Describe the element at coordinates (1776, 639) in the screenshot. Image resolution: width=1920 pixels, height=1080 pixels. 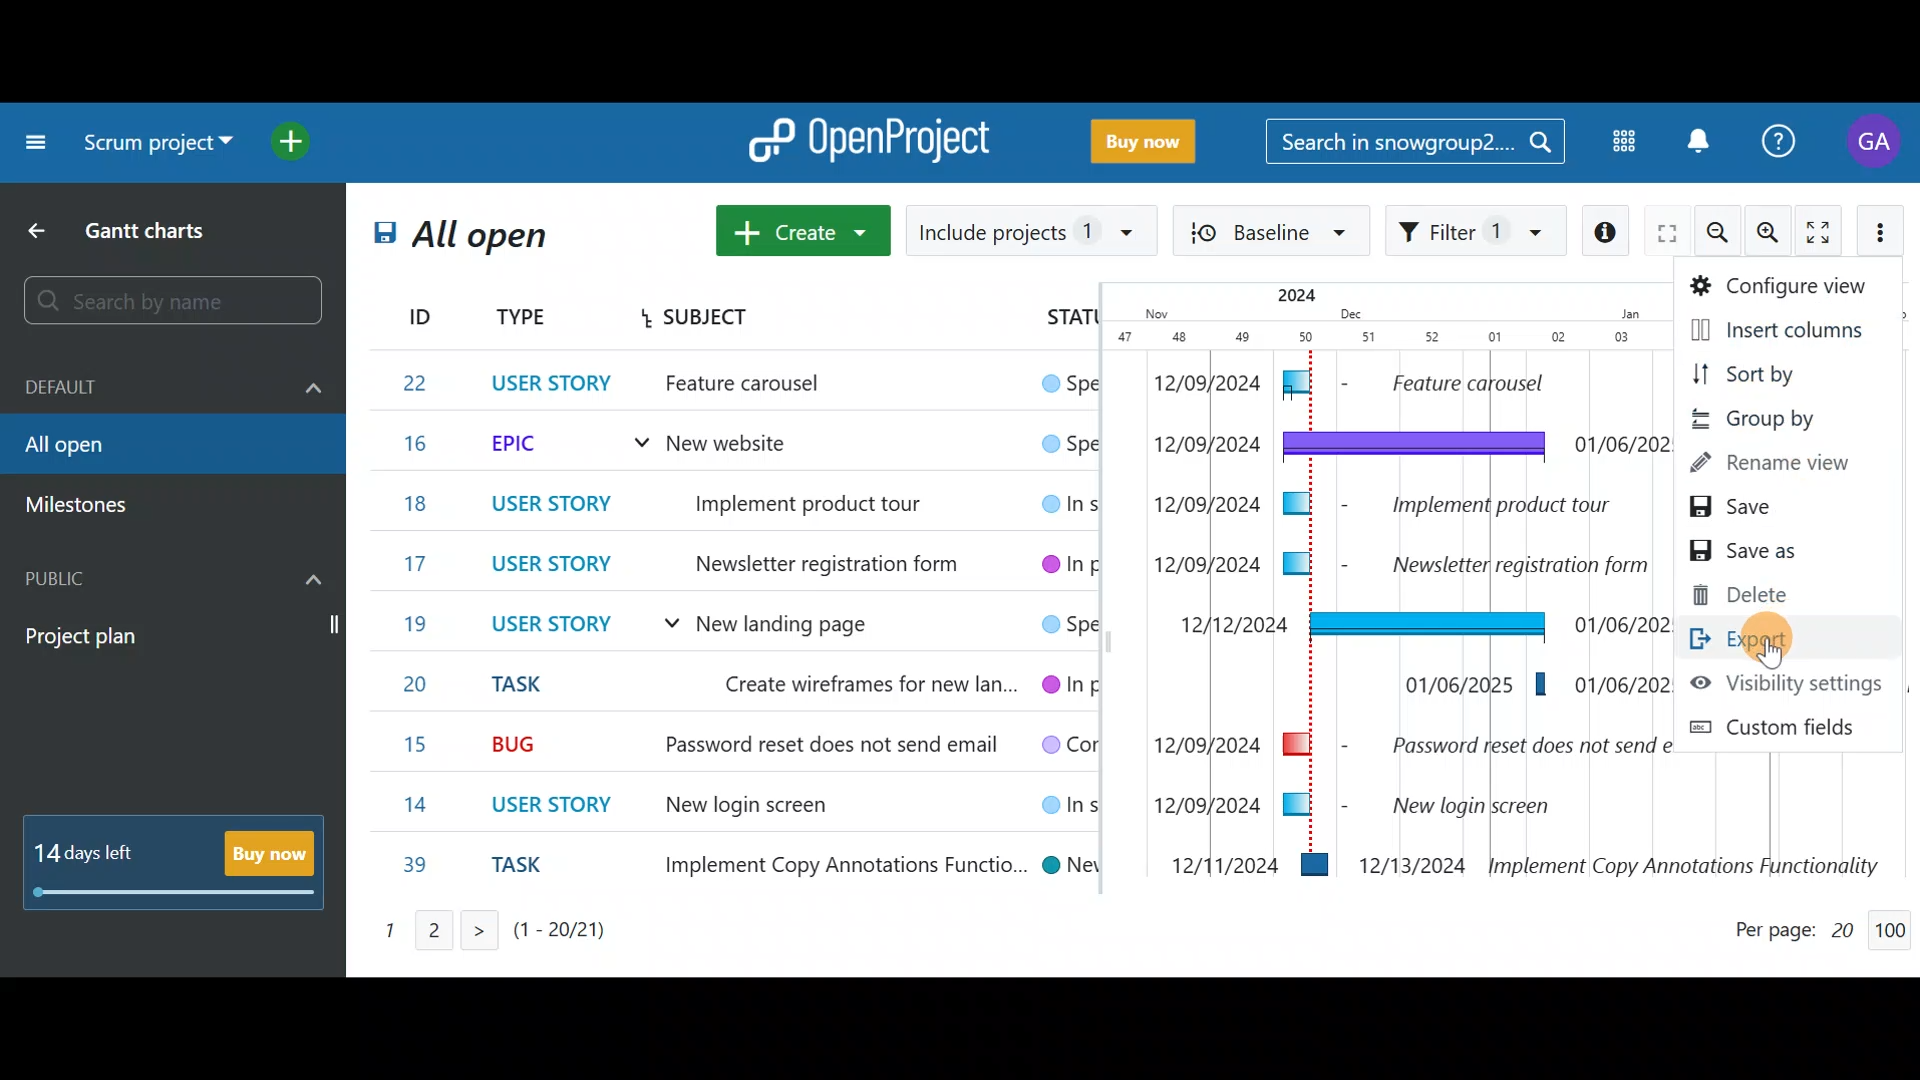
I see `Cursor on Export` at that location.